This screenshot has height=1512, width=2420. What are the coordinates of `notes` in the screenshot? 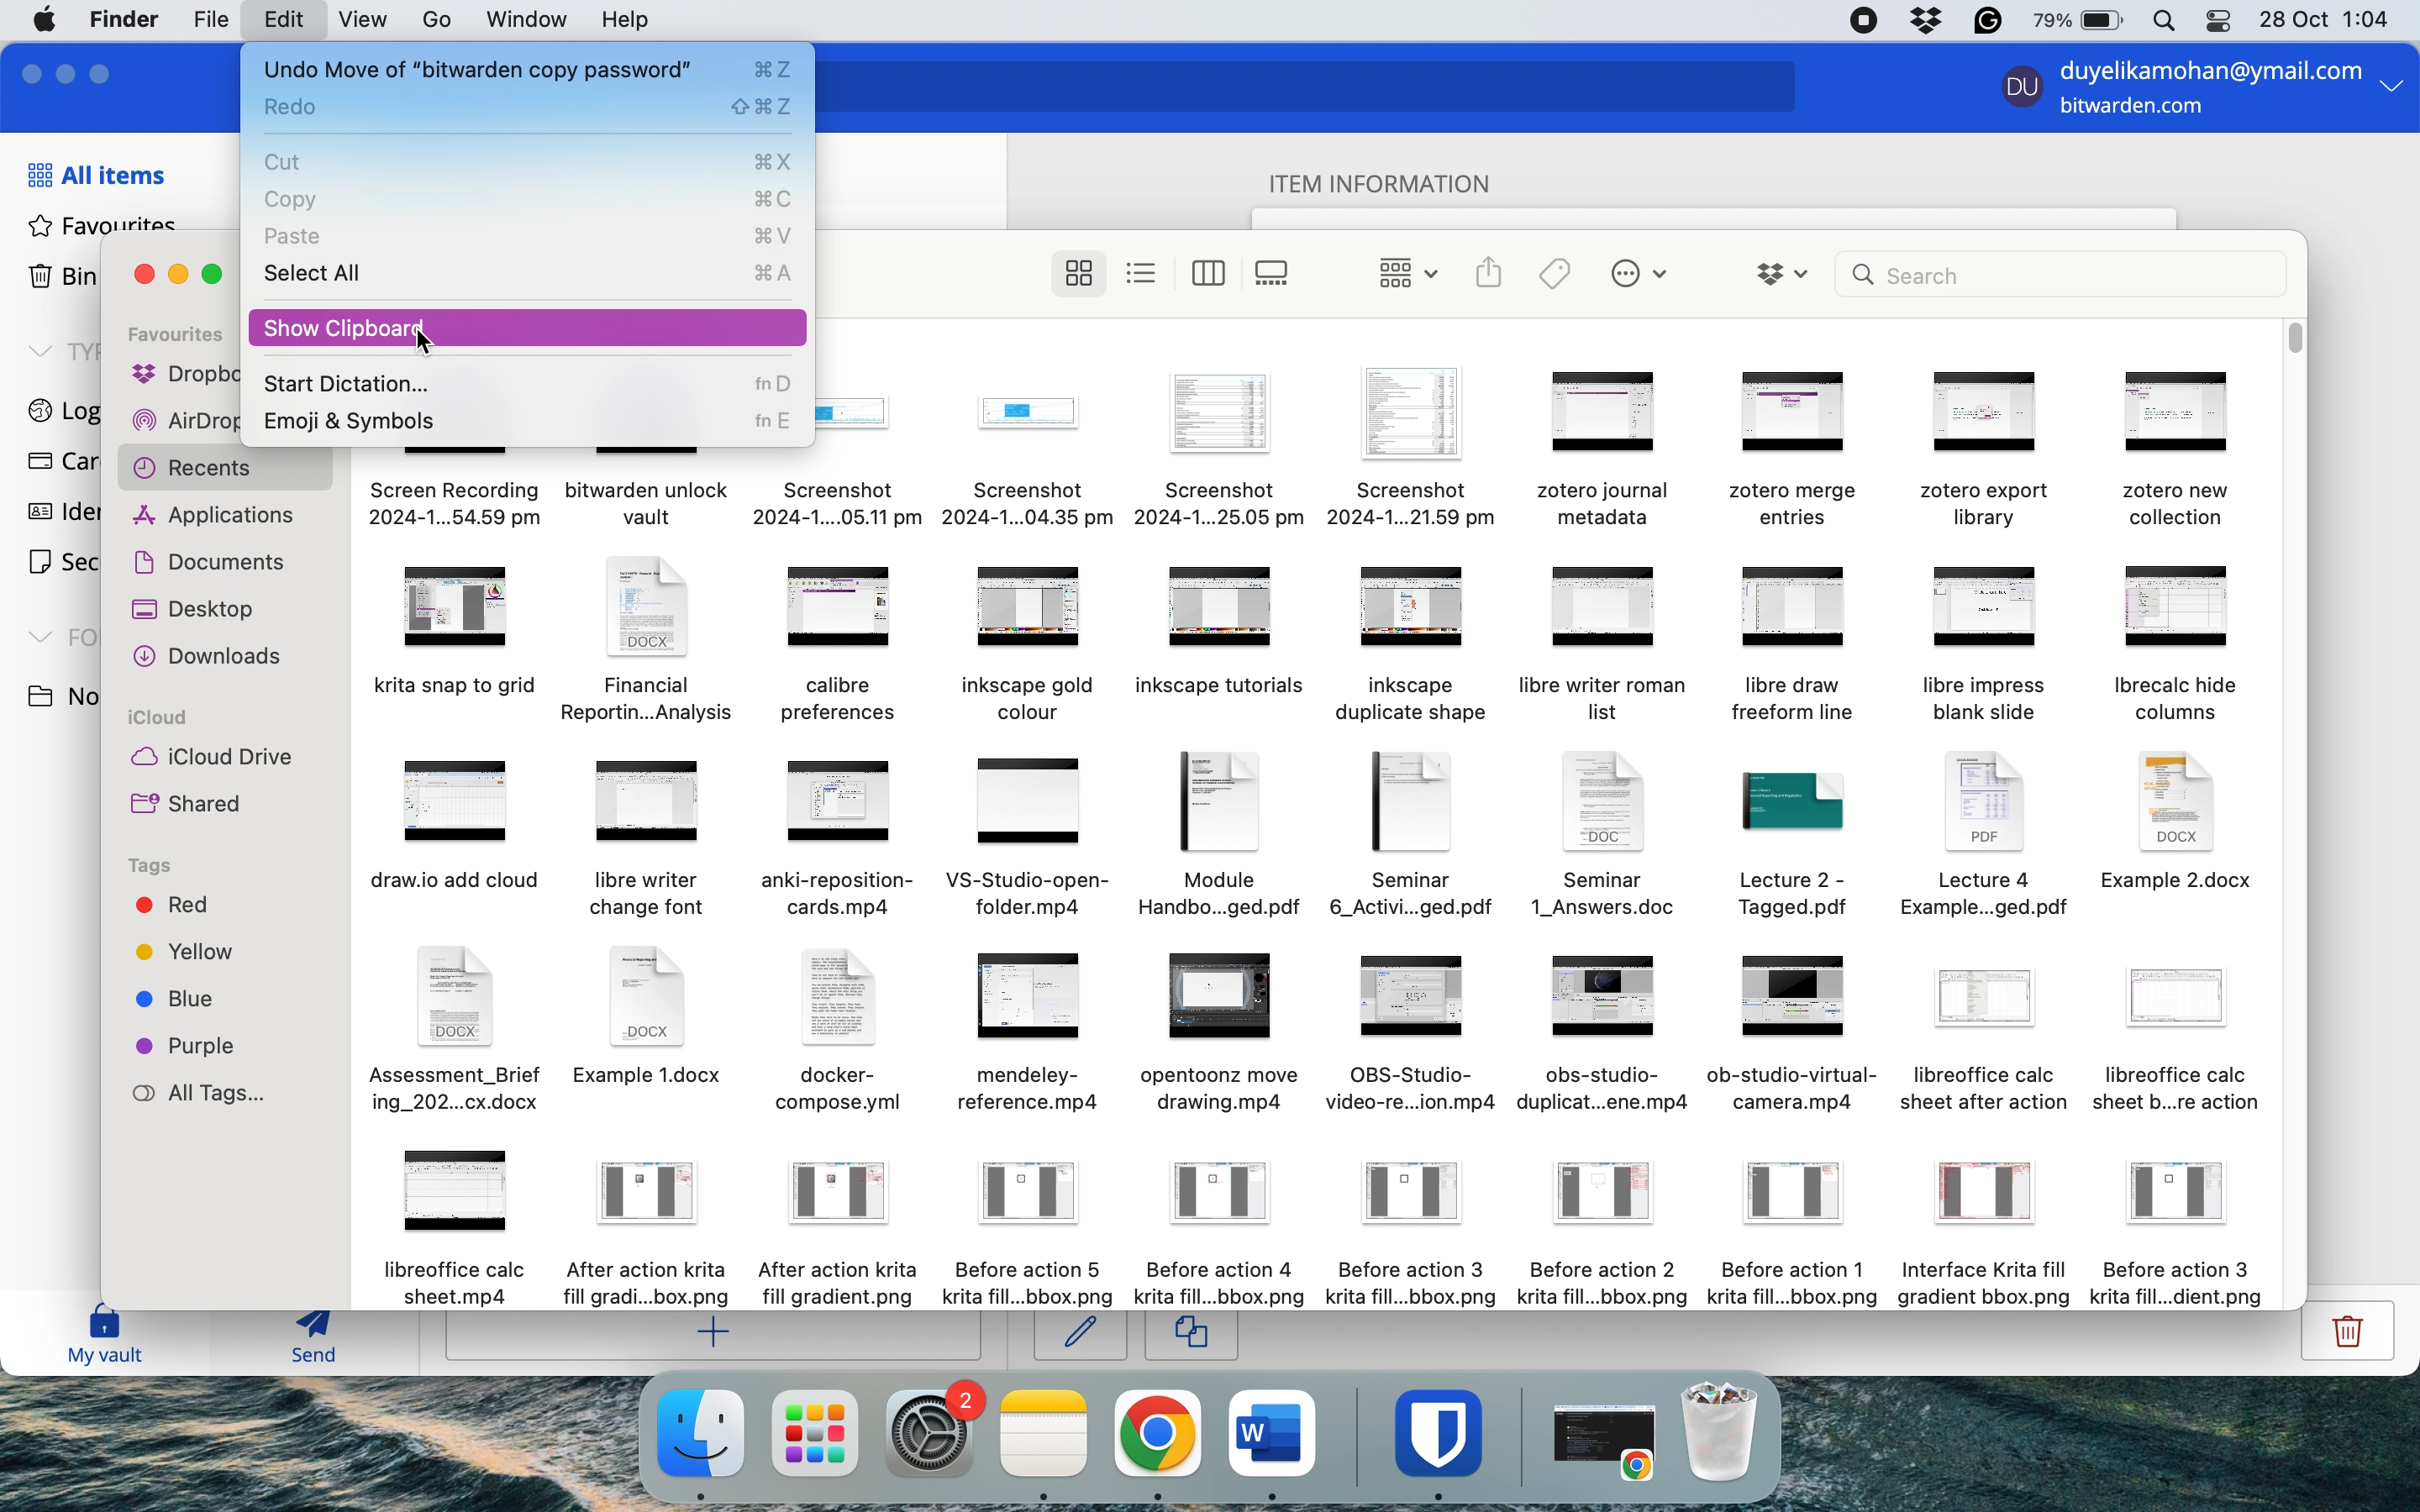 It's located at (1046, 1434).